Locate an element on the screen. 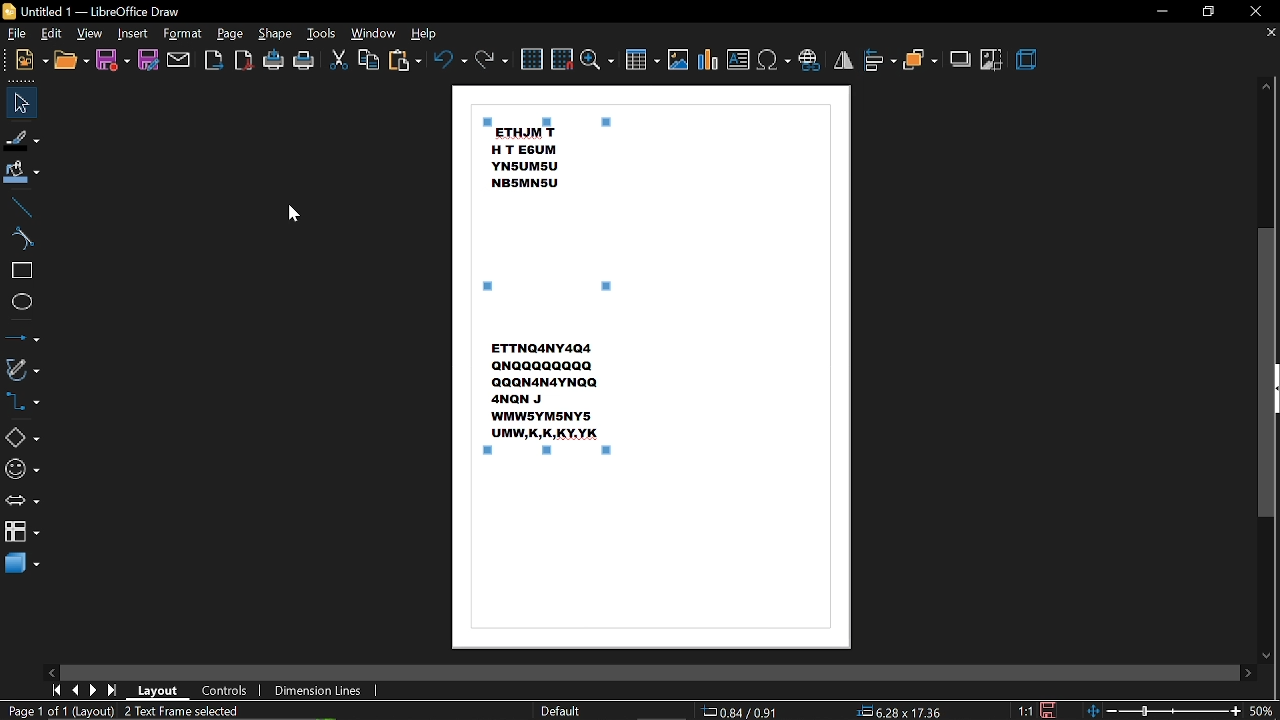 Image resolution: width=1280 pixels, height=720 pixels. grid is located at coordinates (532, 58).